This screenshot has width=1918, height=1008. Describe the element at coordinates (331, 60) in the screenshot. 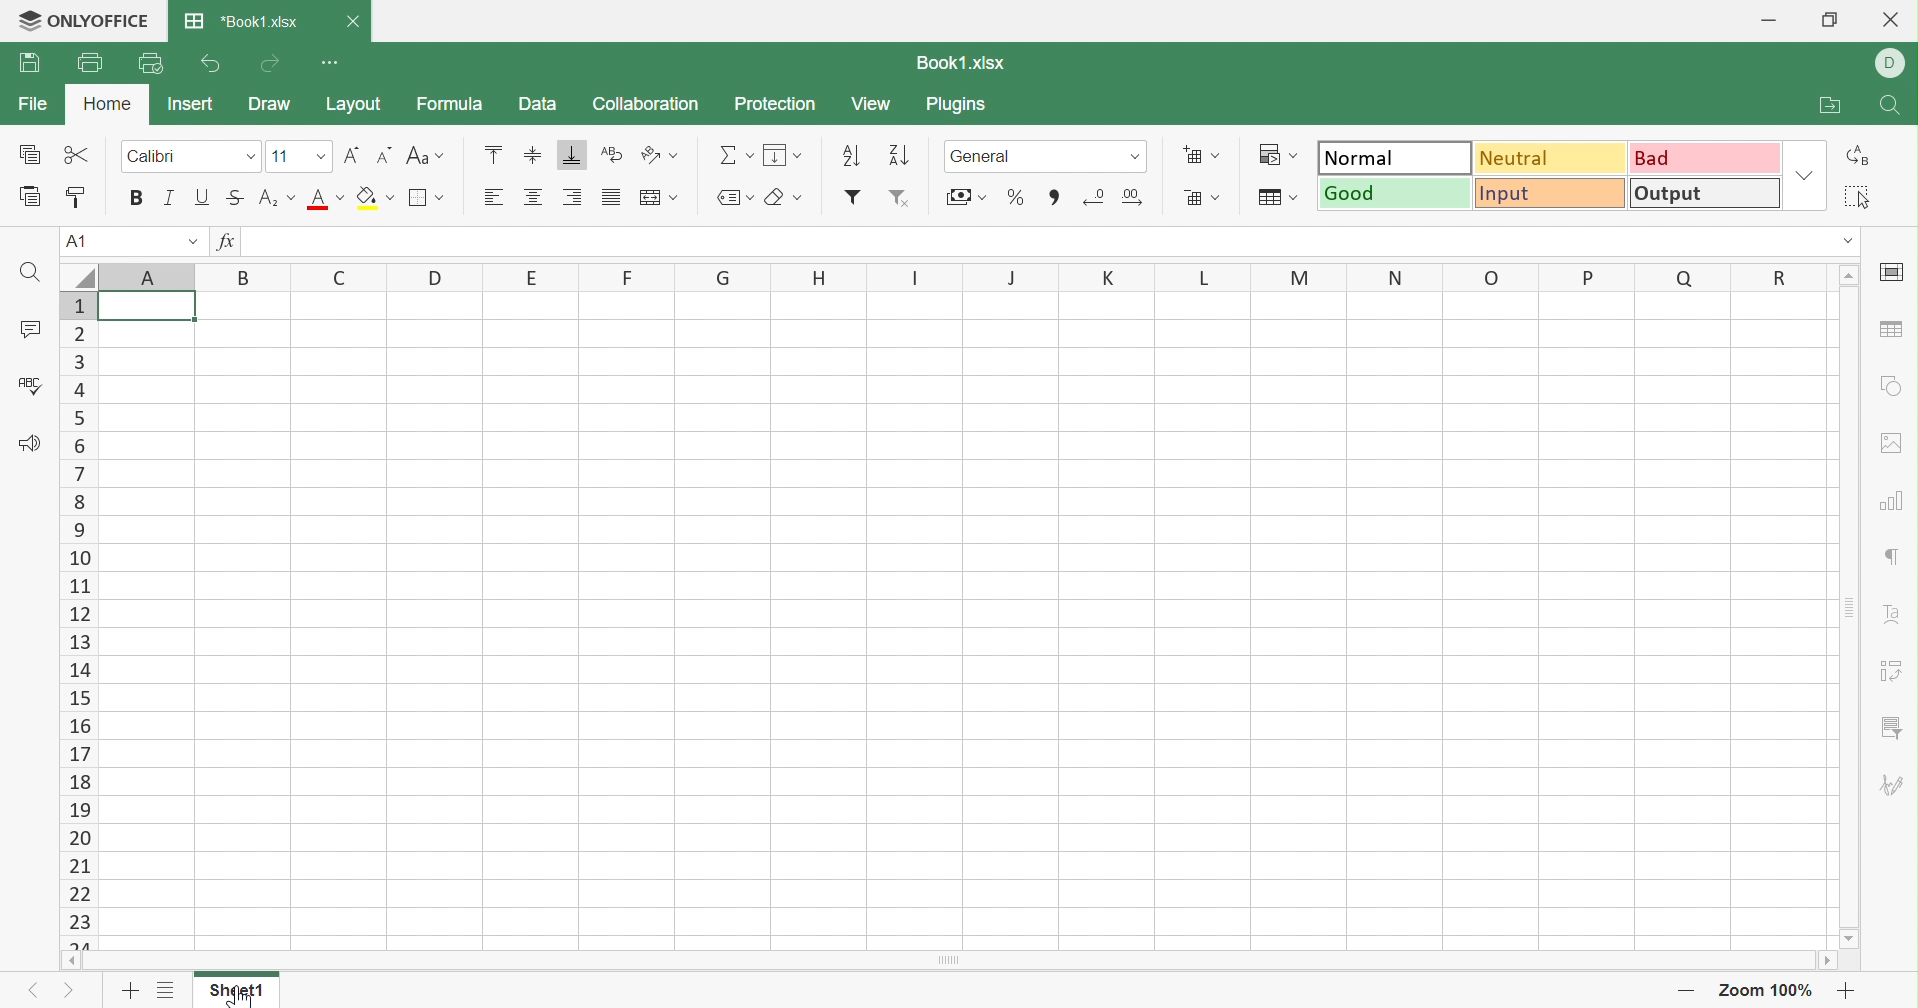

I see `Customize Quick Access Toolbar` at that location.